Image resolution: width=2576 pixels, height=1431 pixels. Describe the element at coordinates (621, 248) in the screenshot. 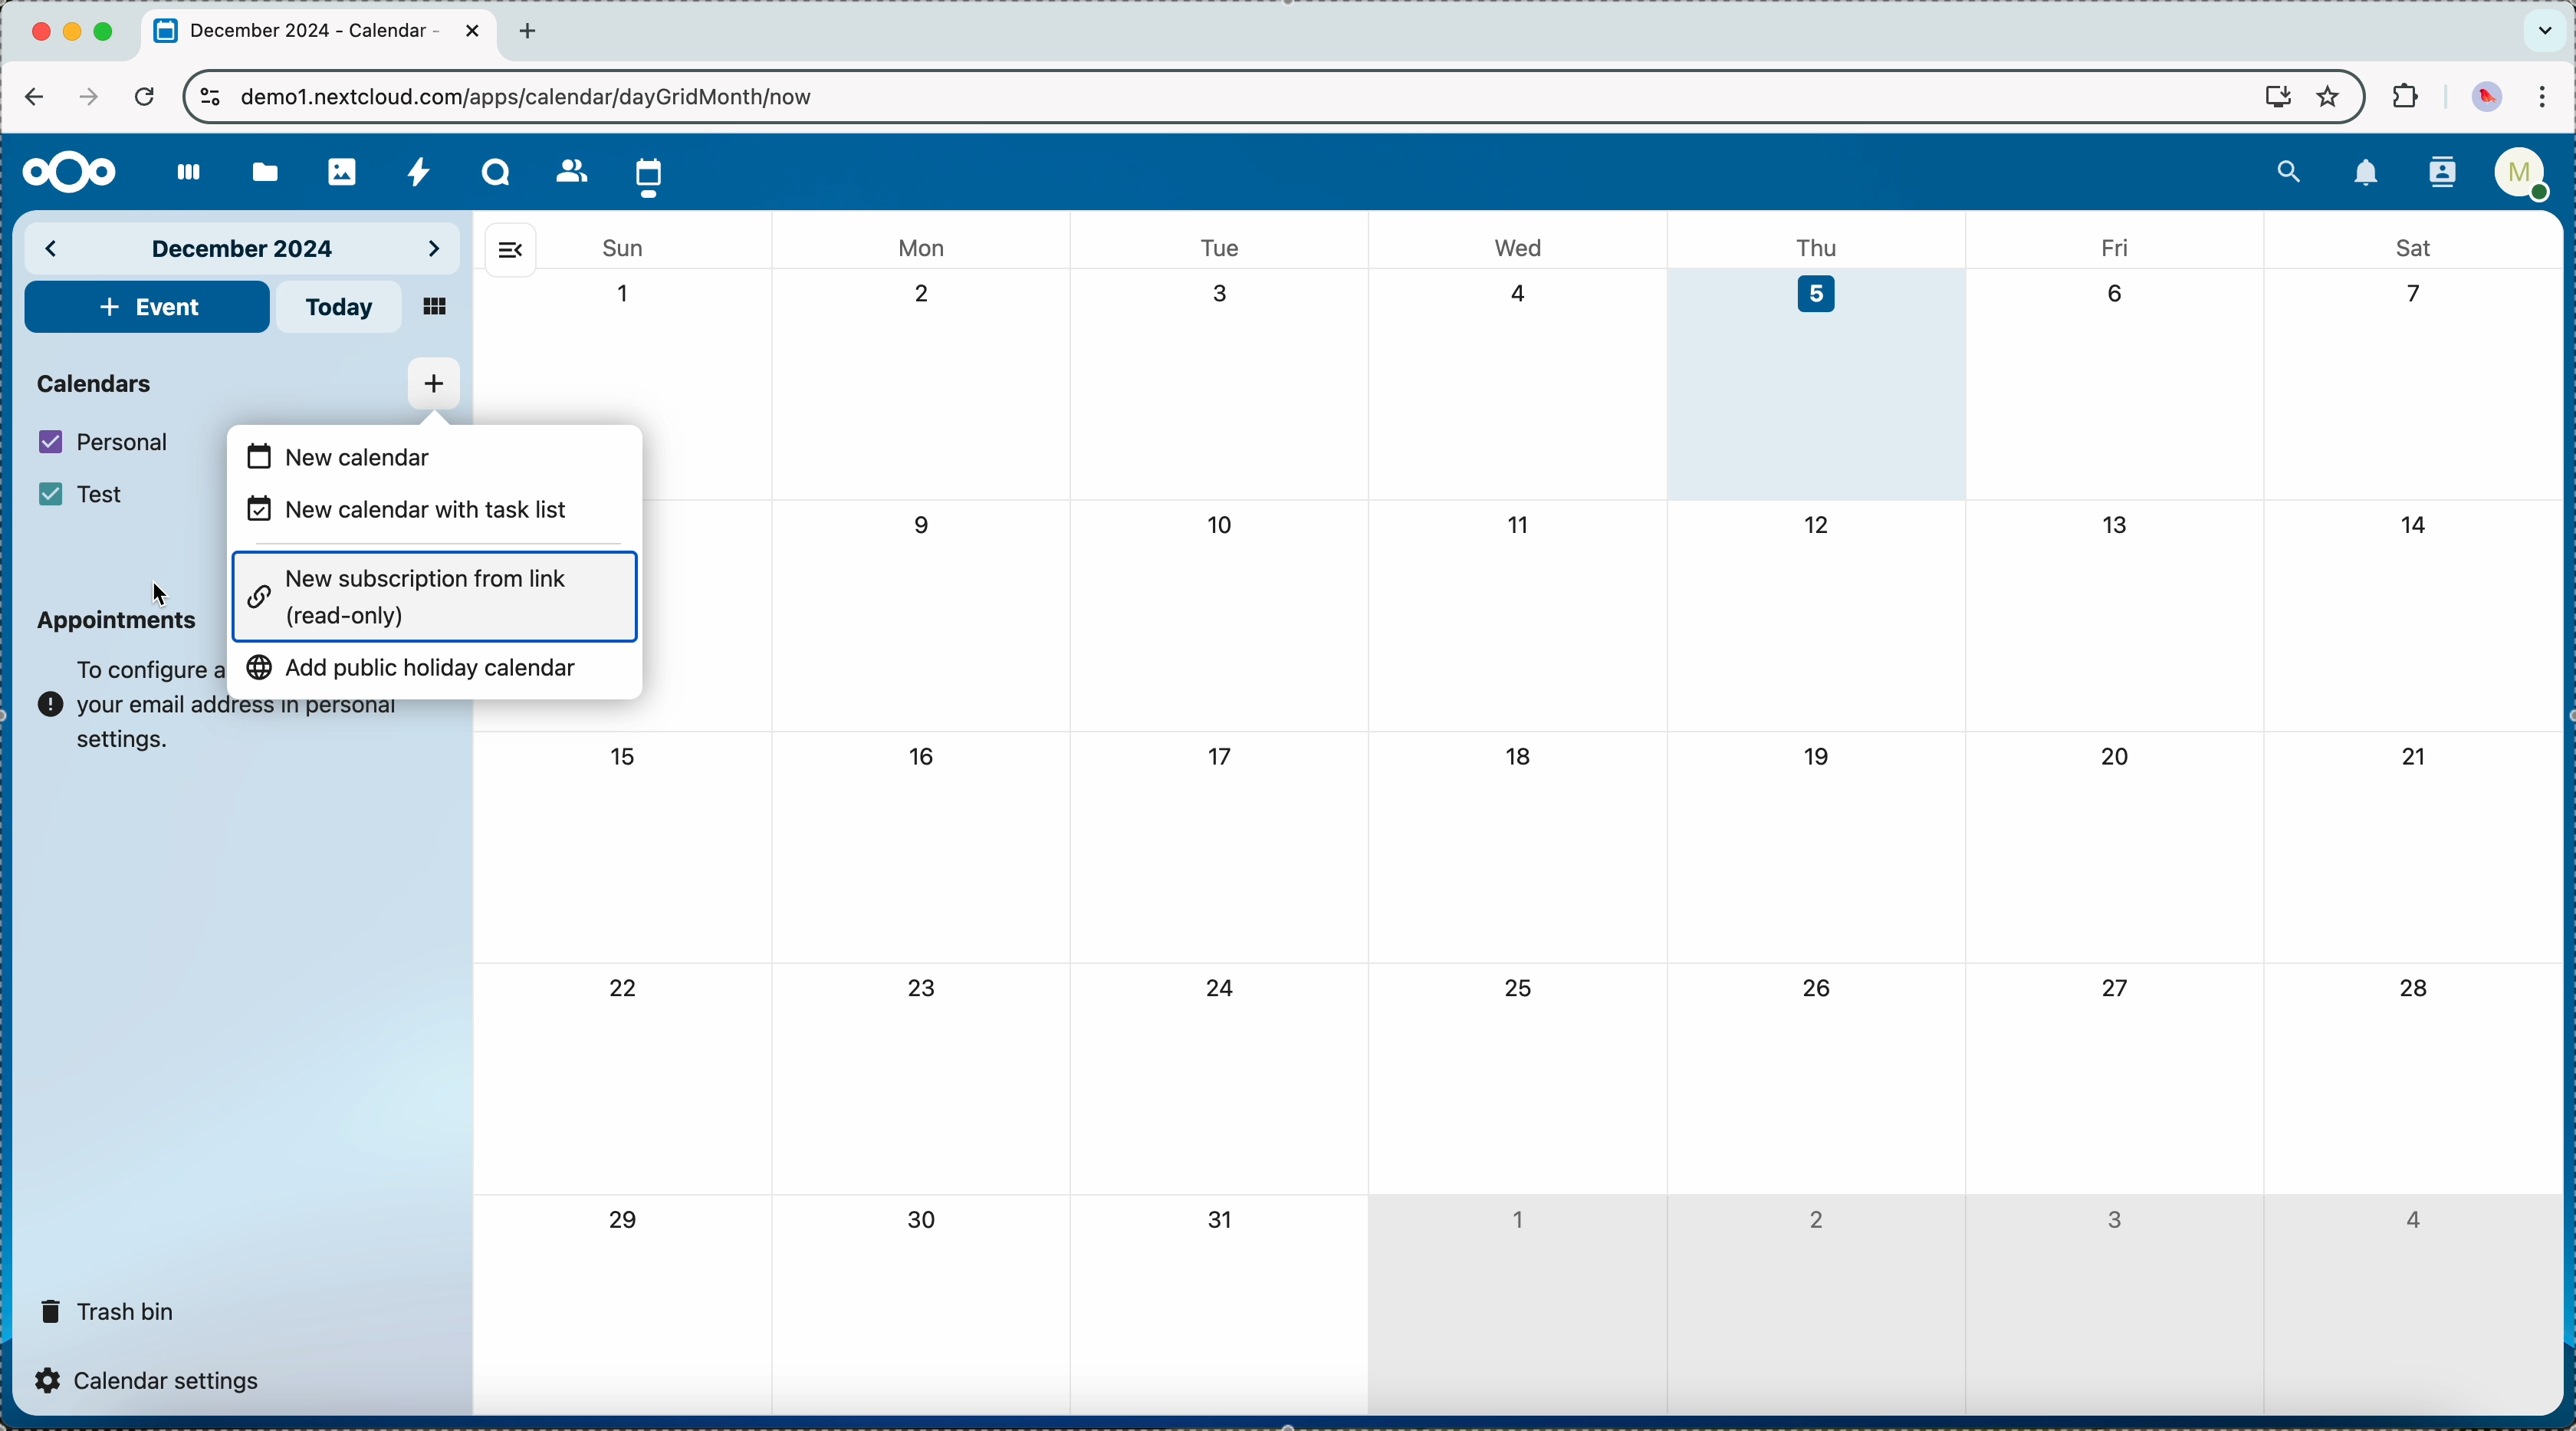

I see `sun` at that location.